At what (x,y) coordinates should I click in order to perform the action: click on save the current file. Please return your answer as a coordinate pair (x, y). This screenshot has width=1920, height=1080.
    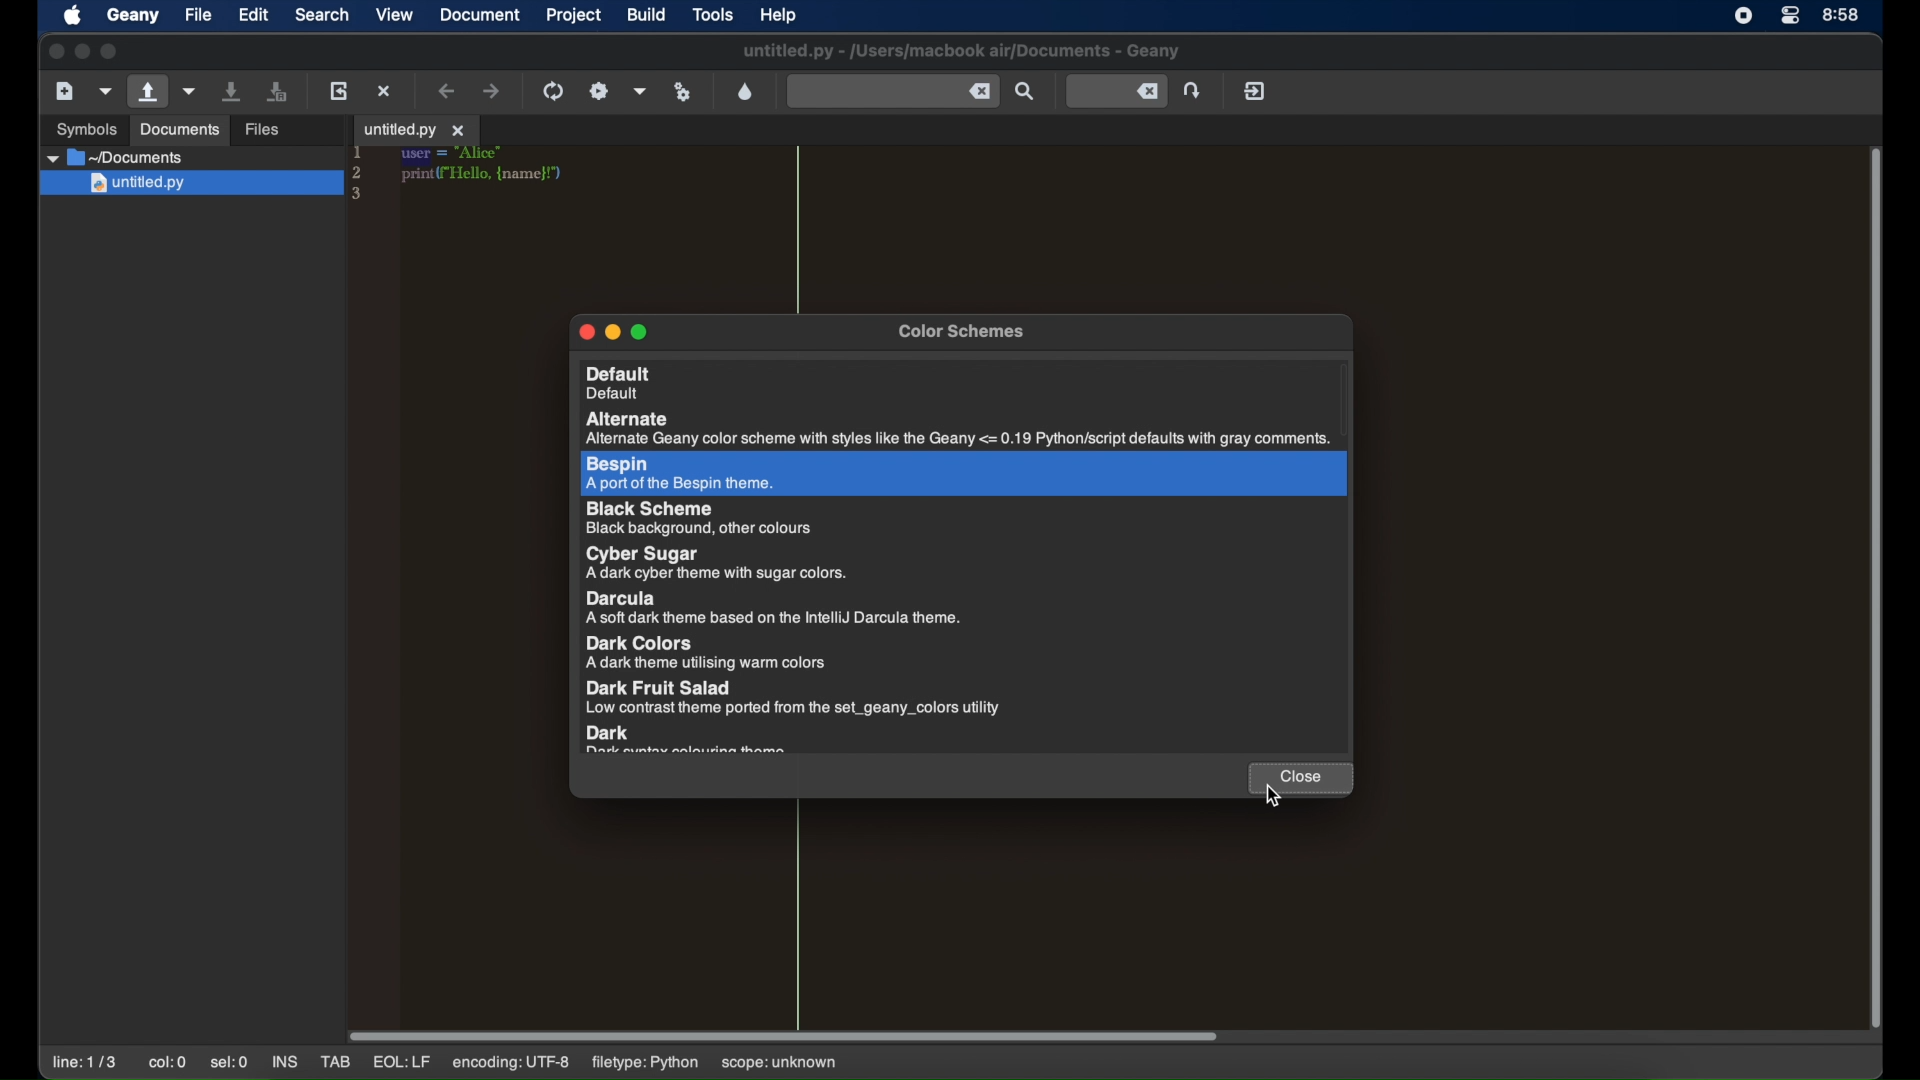
    Looking at the image, I should click on (233, 92).